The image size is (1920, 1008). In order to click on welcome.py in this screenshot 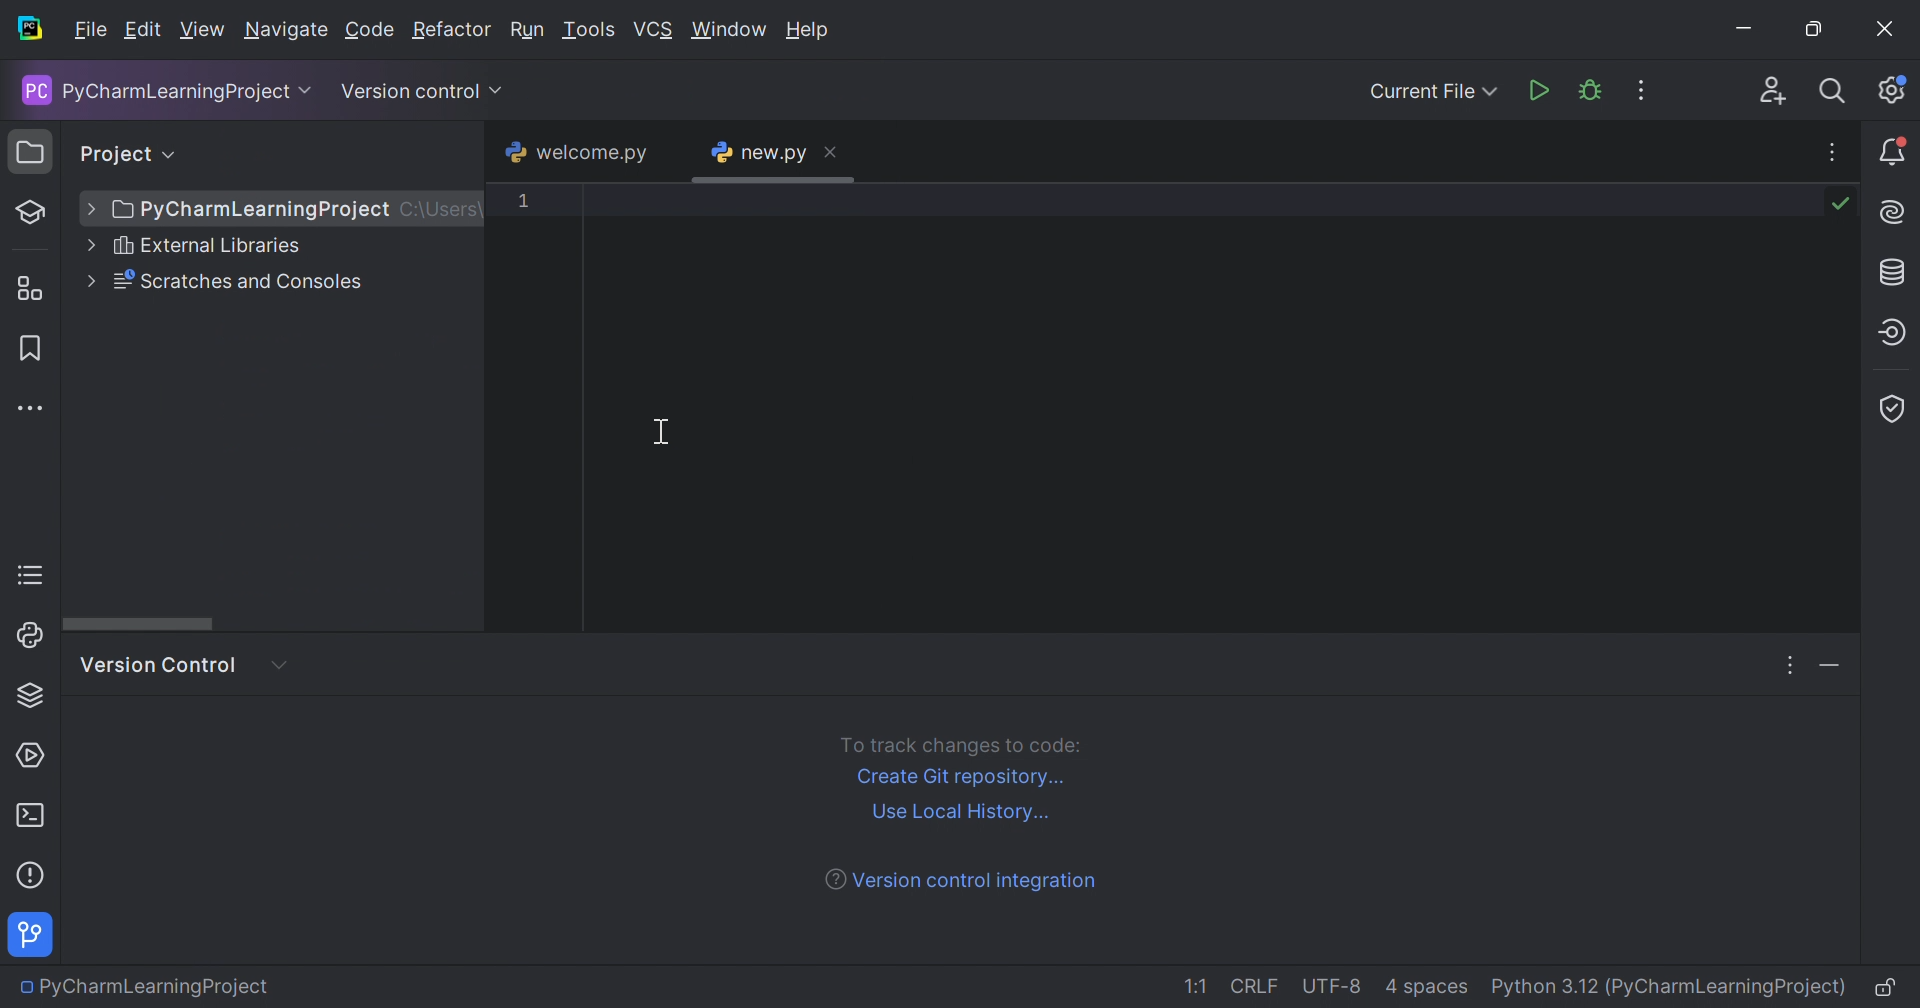, I will do `click(575, 153)`.